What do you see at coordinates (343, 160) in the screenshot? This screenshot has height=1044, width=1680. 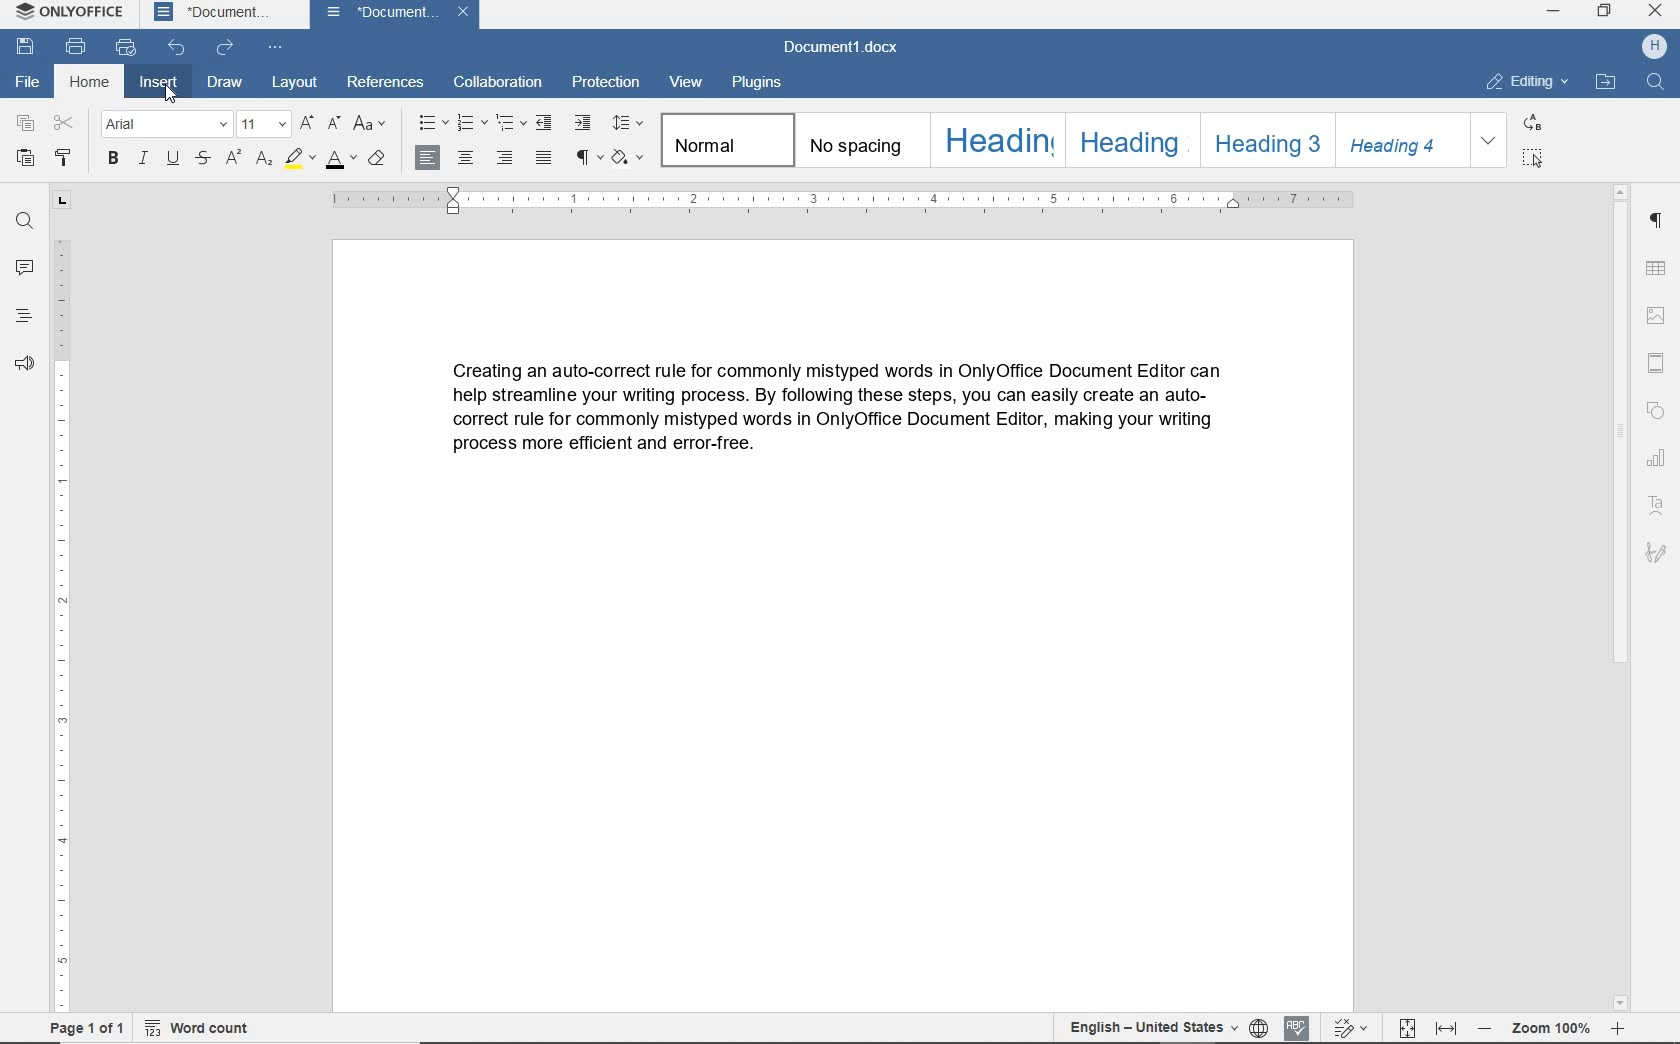 I see `font color` at bounding box center [343, 160].